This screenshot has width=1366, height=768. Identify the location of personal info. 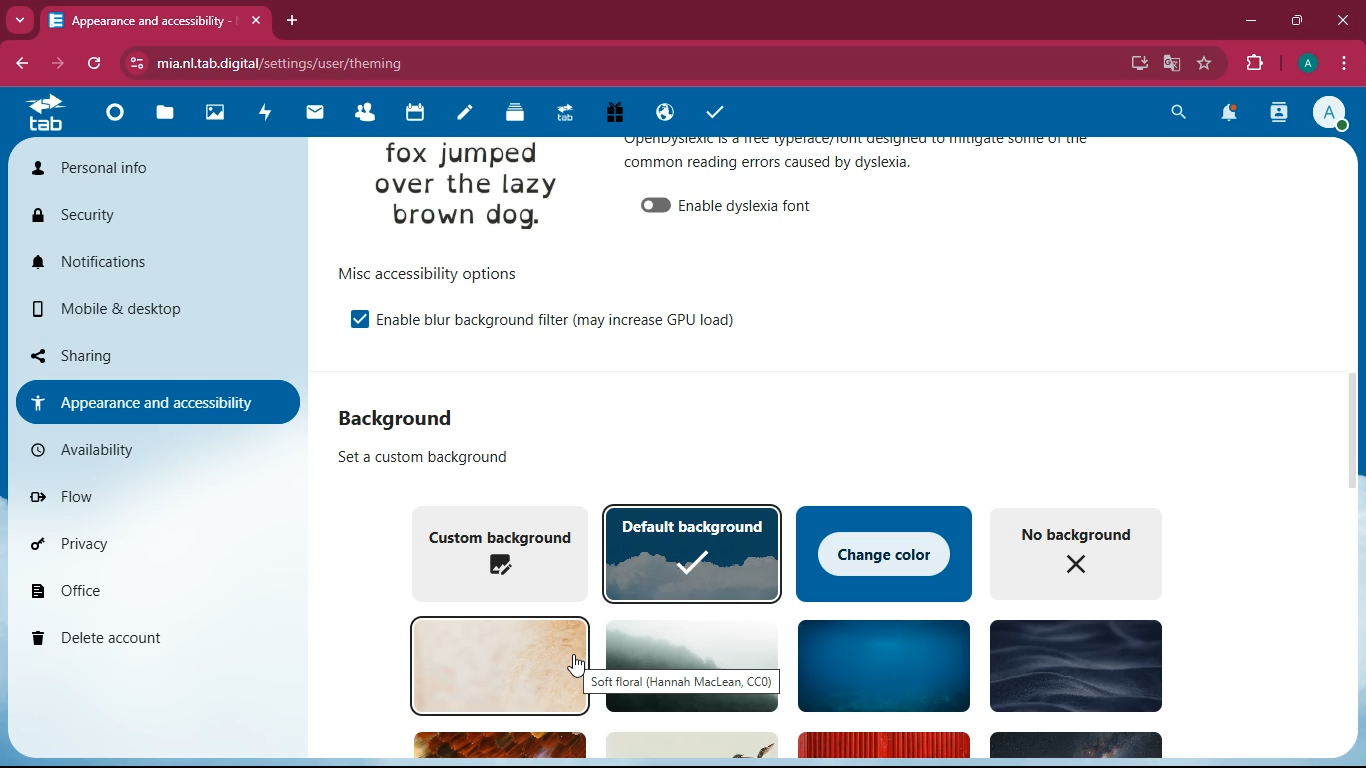
(130, 166).